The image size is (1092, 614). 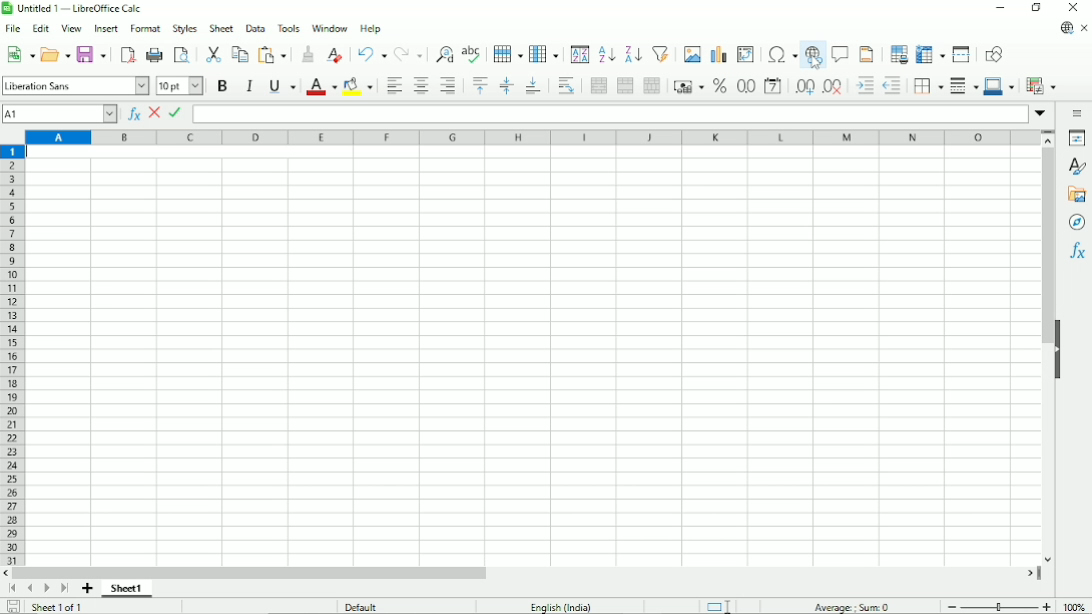 What do you see at coordinates (893, 85) in the screenshot?
I see `Decrease indent` at bounding box center [893, 85].